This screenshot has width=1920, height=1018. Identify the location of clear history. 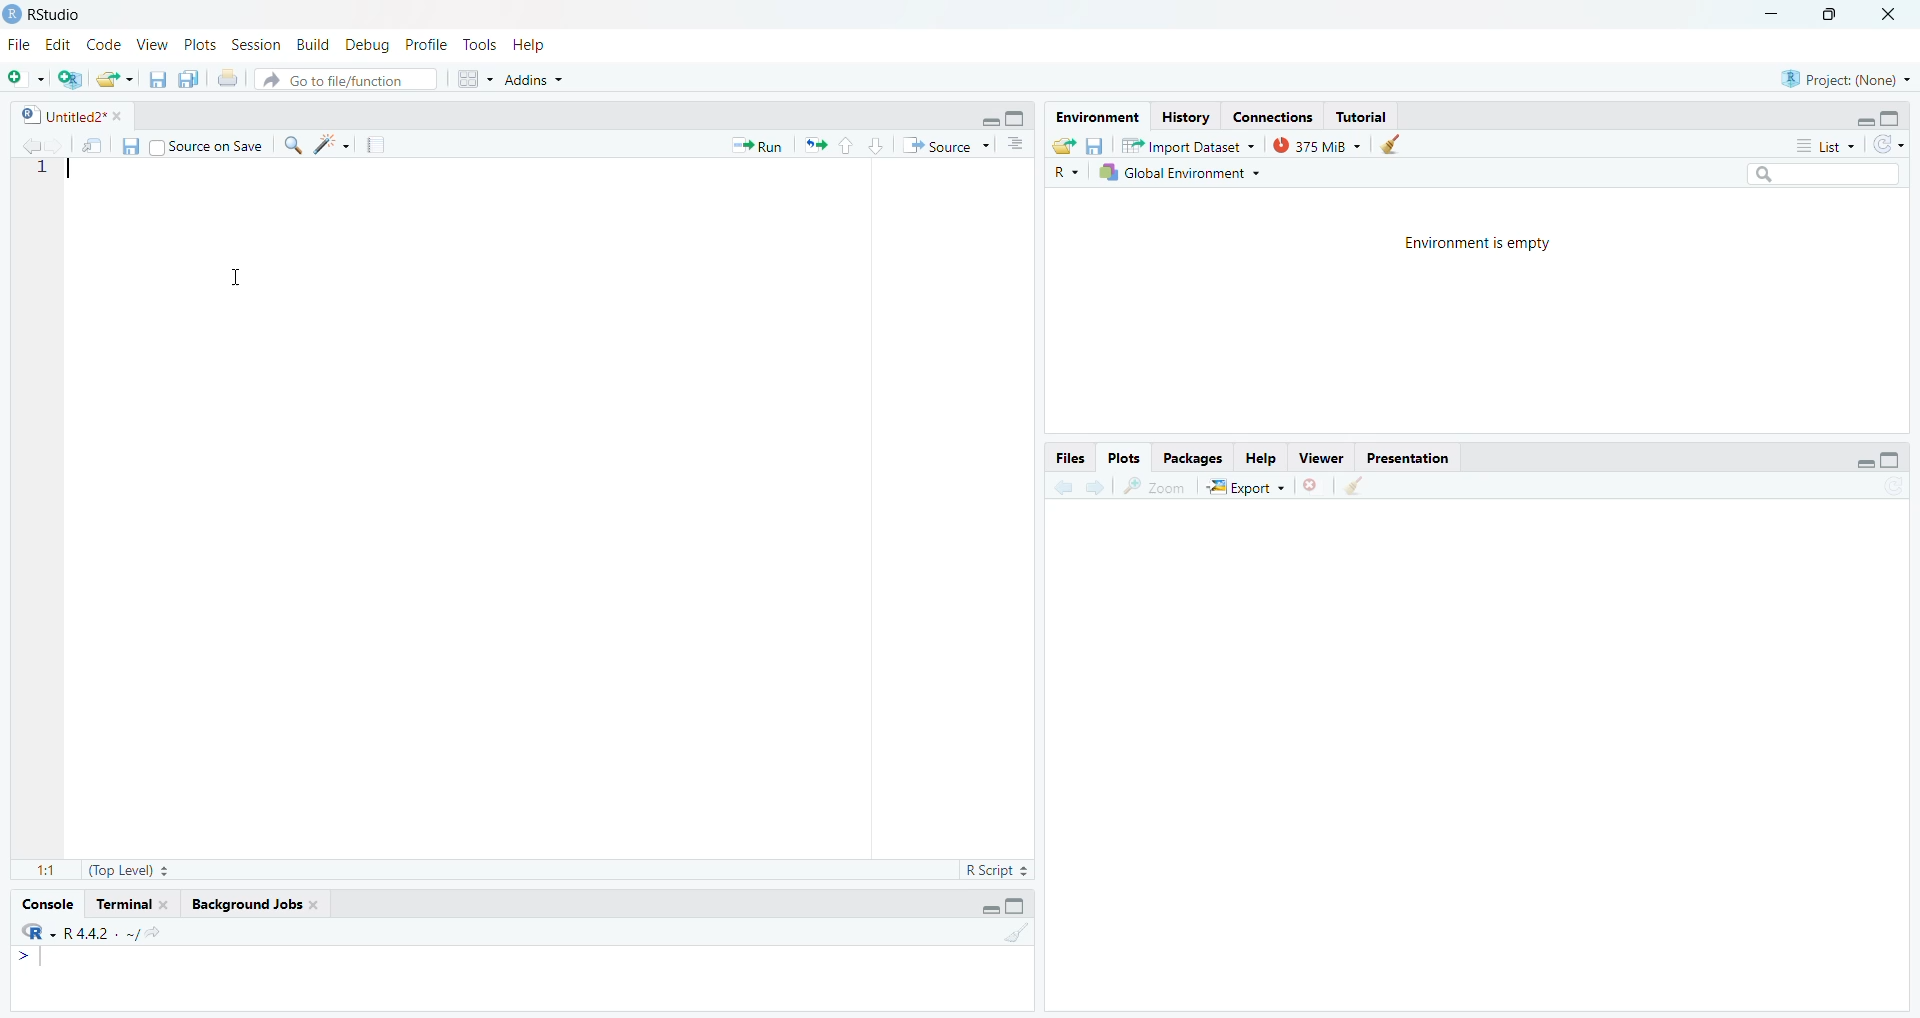
(1395, 145).